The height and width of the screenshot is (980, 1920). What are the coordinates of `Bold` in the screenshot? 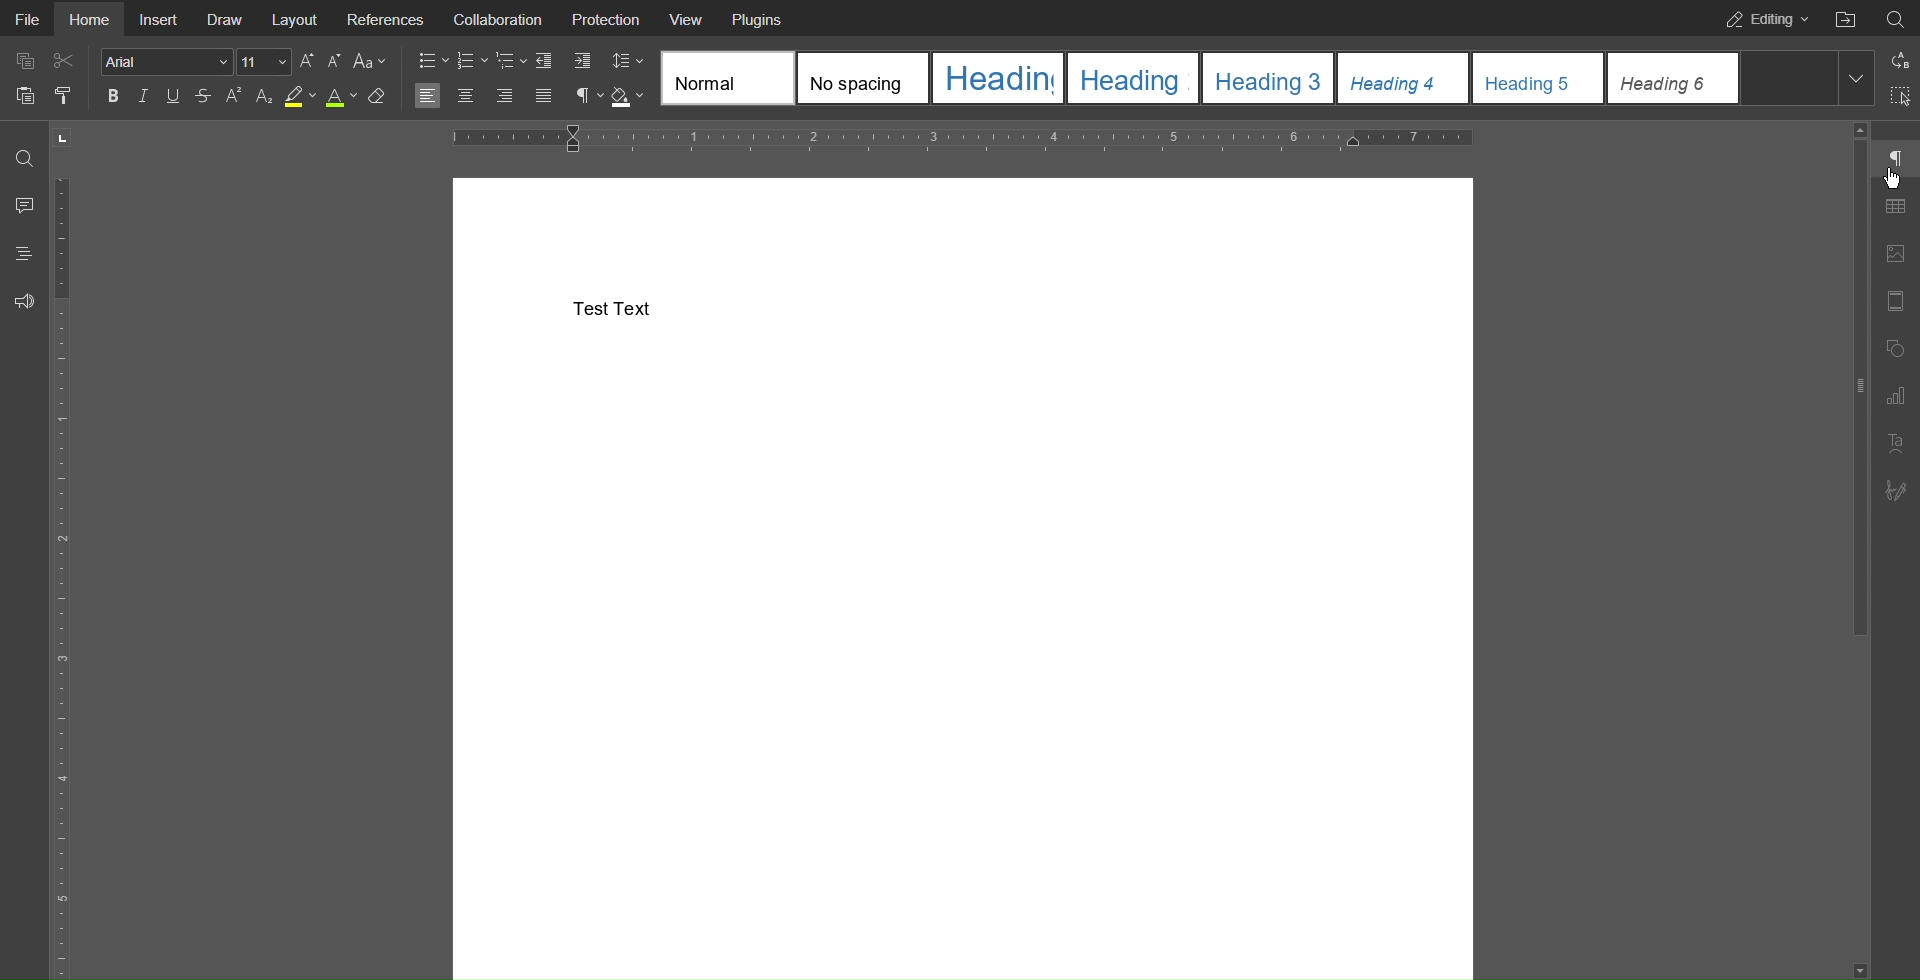 It's located at (116, 96).